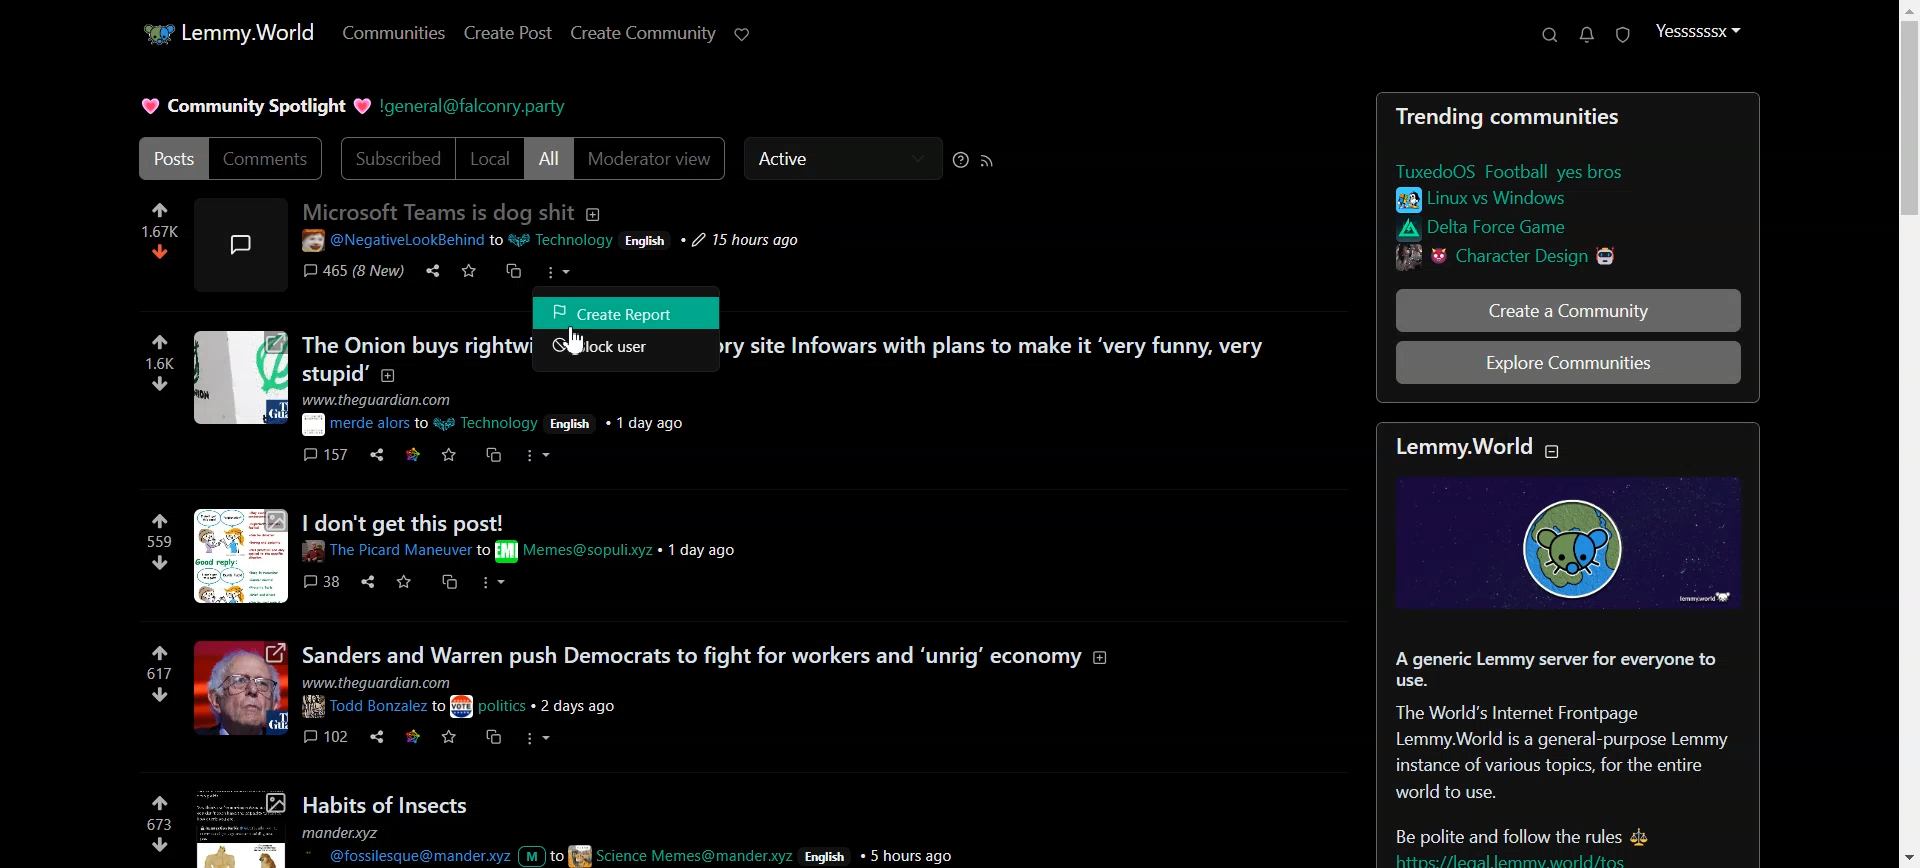 The height and width of the screenshot is (868, 1920). I want to click on link, so click(1514, 200).